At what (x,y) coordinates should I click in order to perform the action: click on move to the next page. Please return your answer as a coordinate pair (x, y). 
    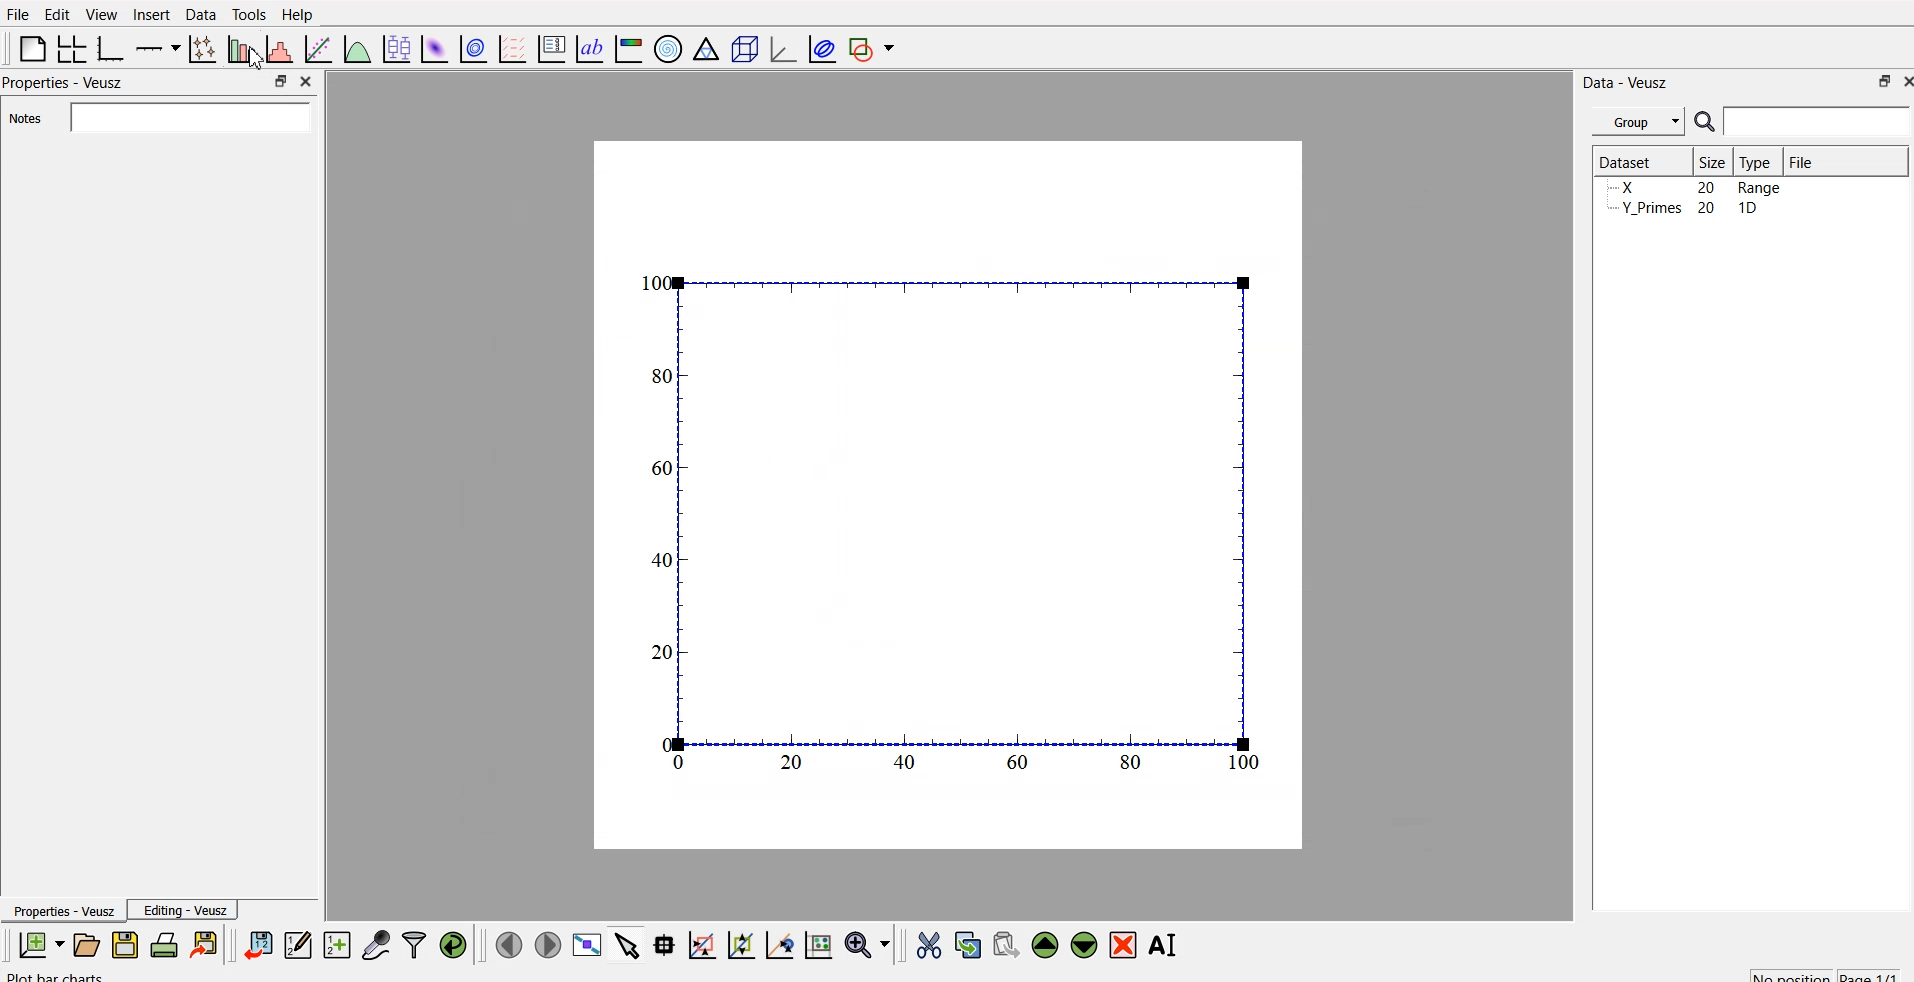
    Looking at the image, I should click on (546, 944).